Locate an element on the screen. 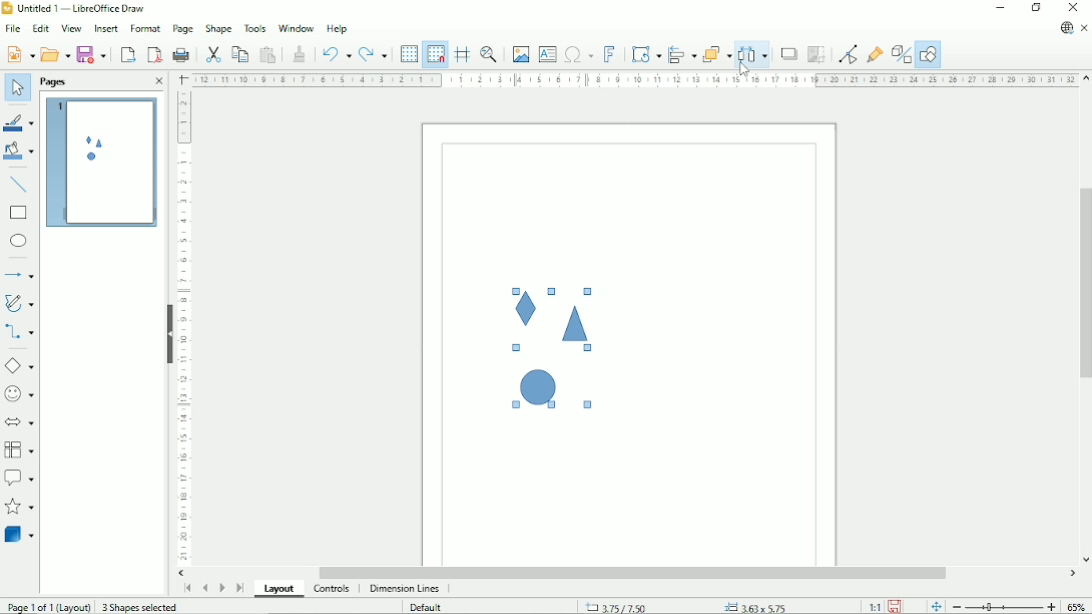  Basic shapes  is located at coordinates (19, 365).